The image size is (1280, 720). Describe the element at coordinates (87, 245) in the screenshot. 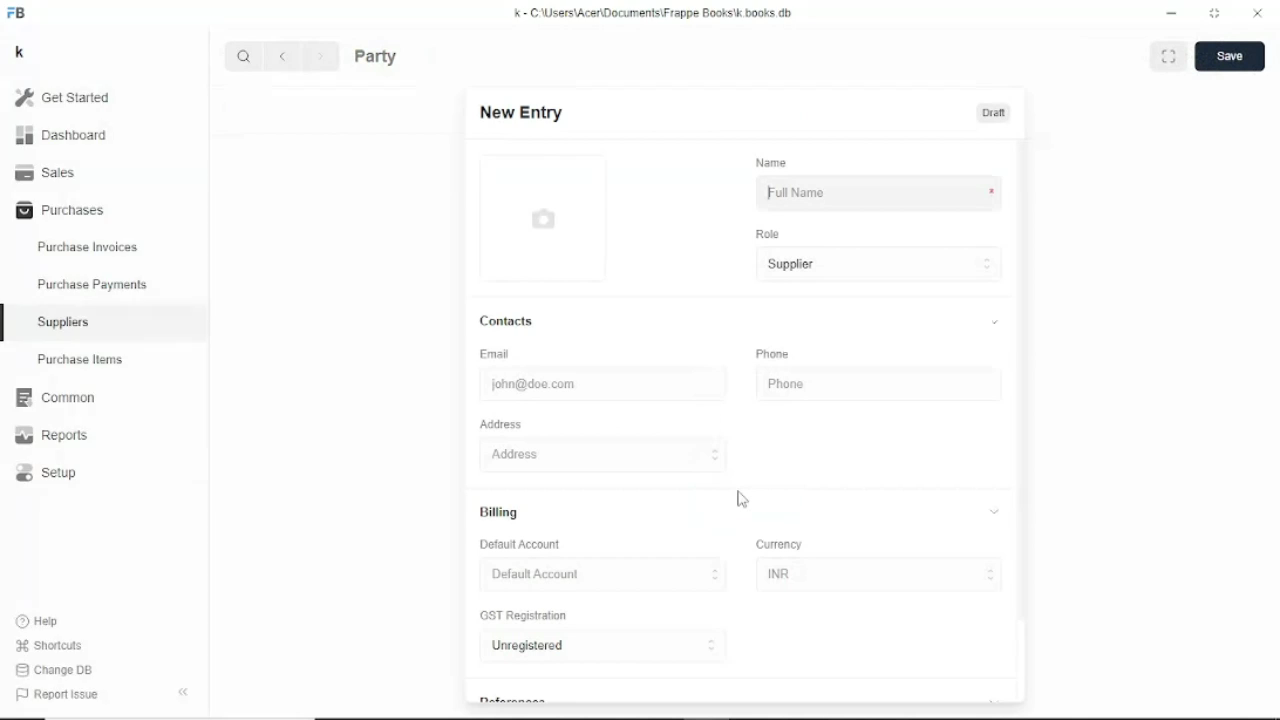

I see `Purchase invoices` at that location.